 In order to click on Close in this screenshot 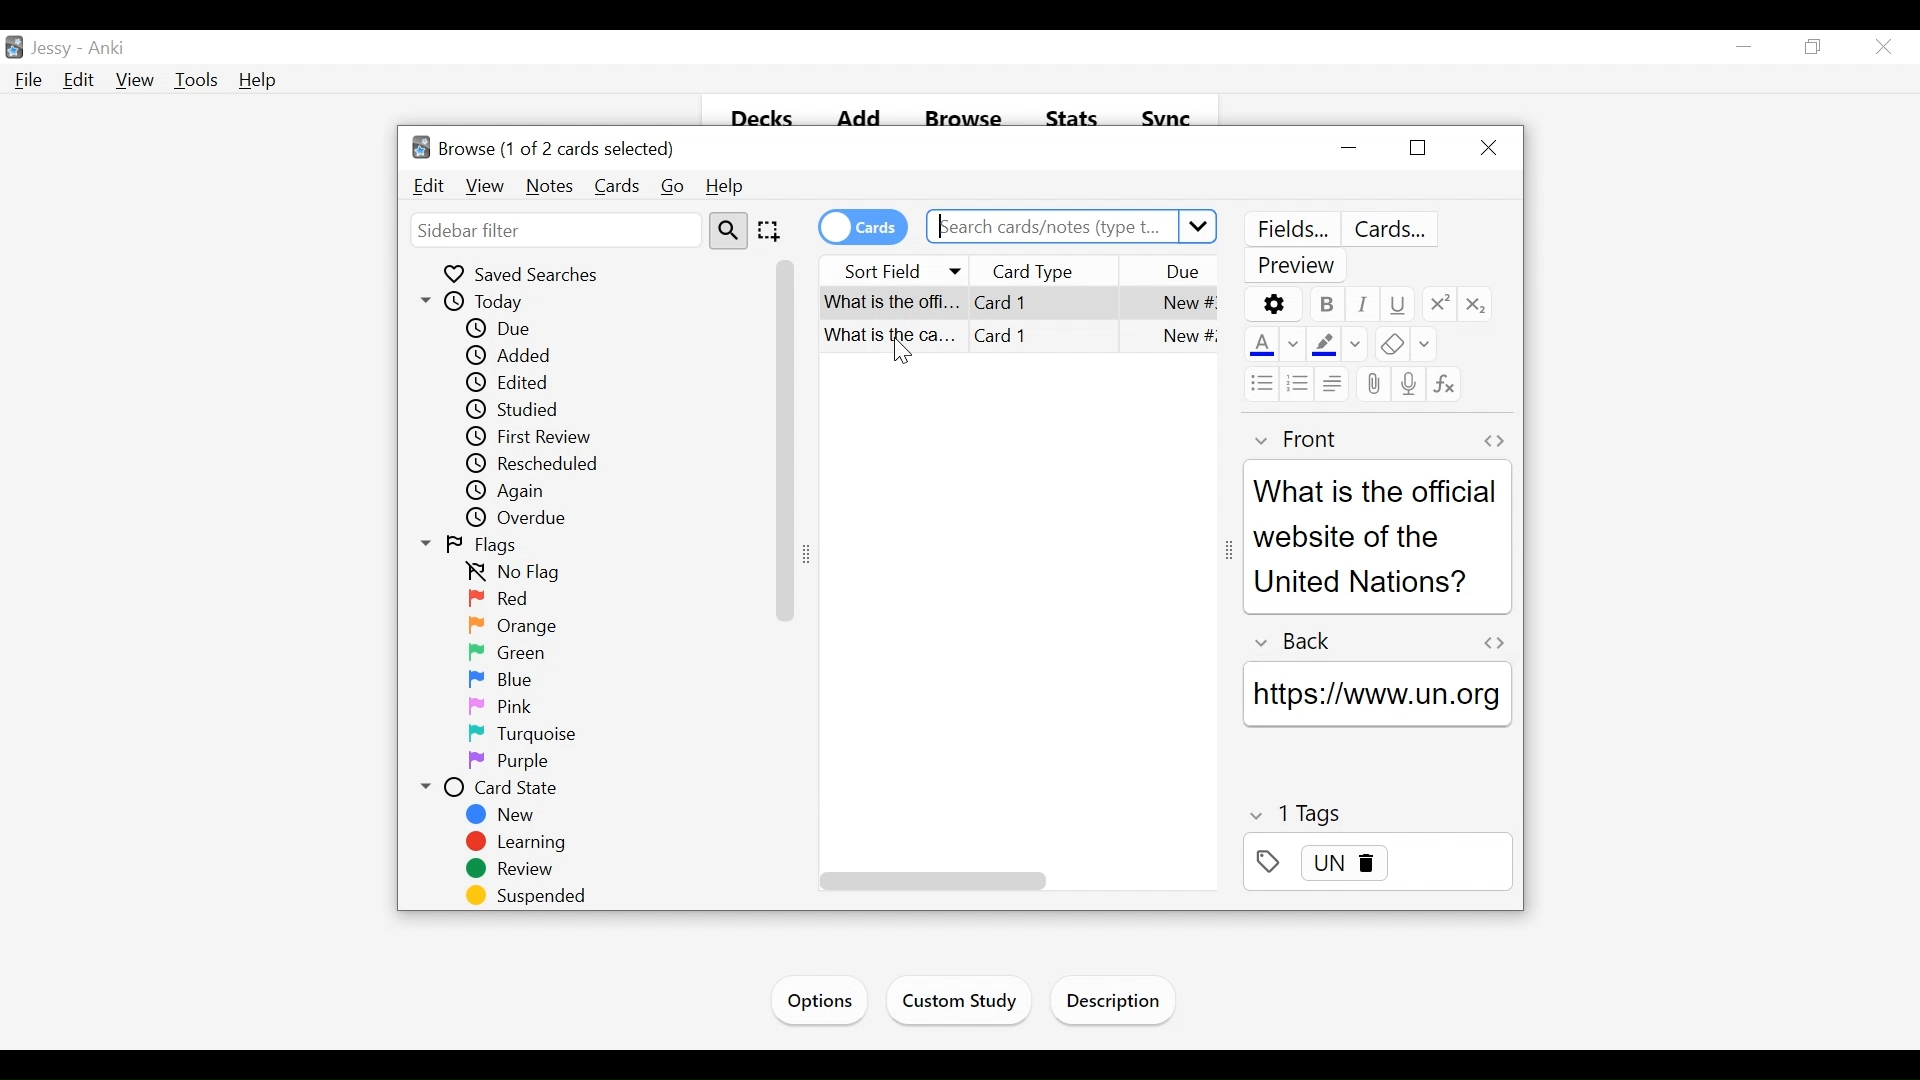, I will do `click(1491, 146)`.